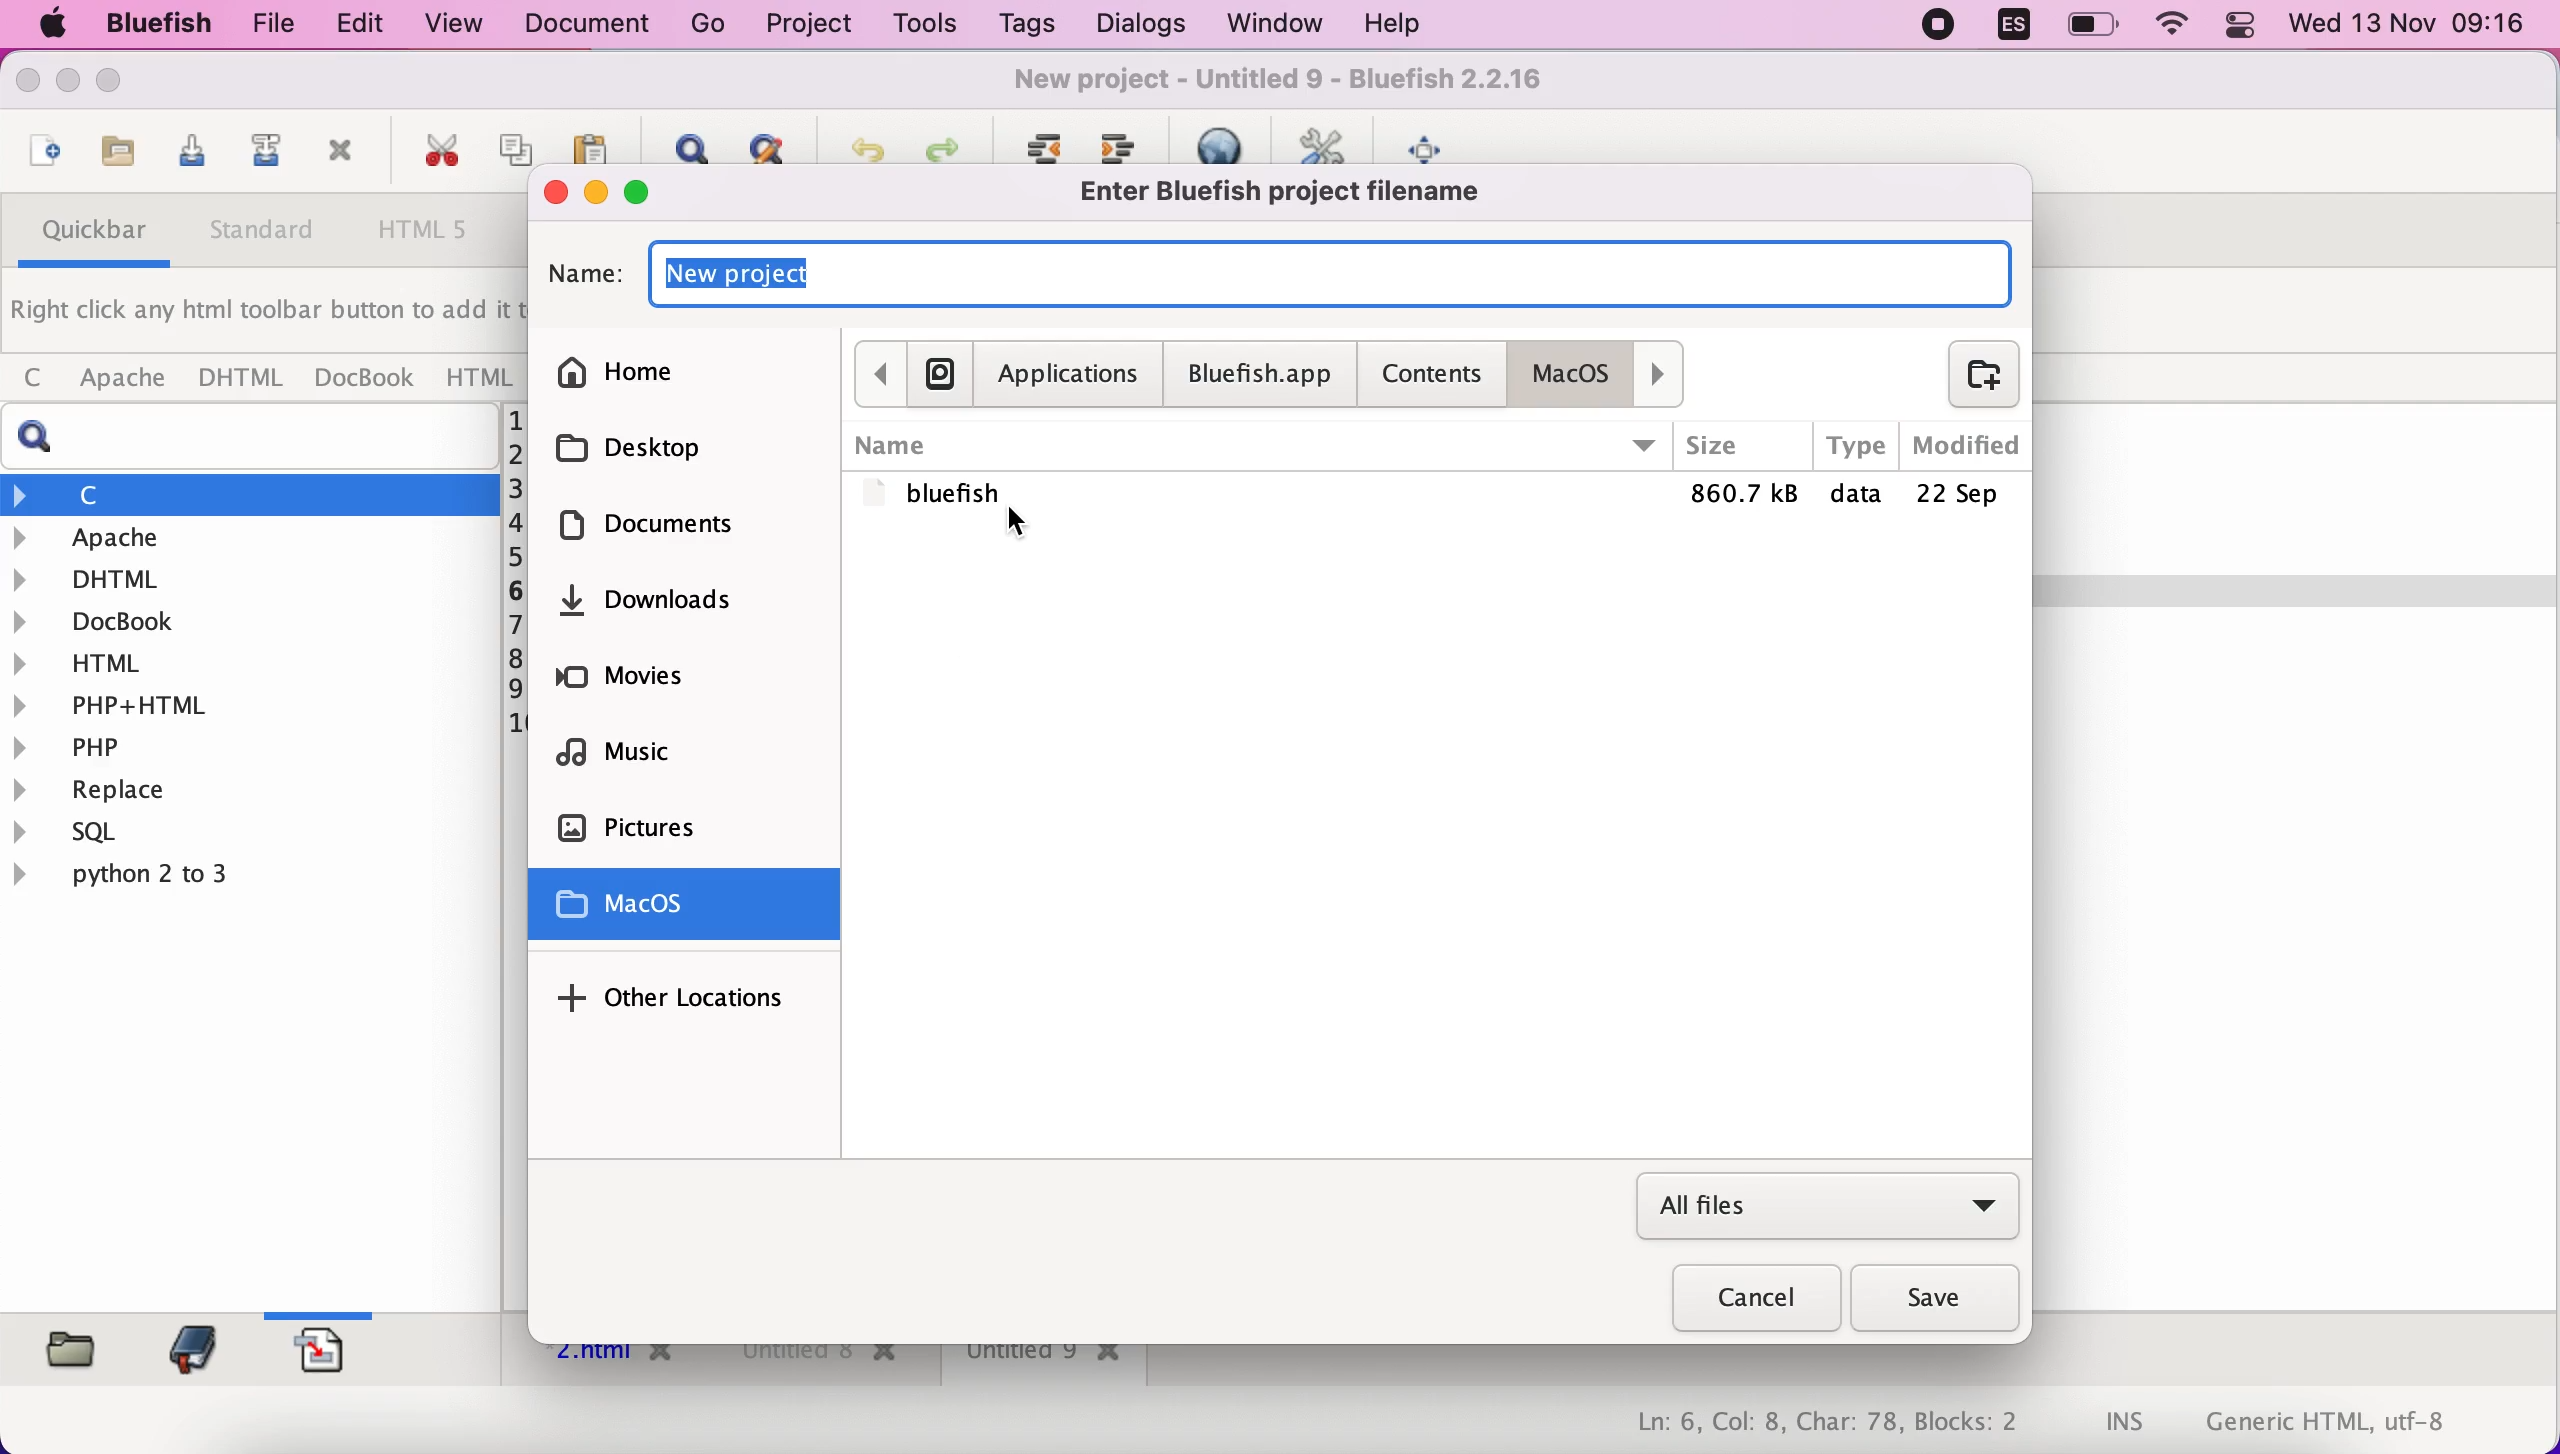 The image size is (2560, 1454). I want to click on , so click(334, 151).